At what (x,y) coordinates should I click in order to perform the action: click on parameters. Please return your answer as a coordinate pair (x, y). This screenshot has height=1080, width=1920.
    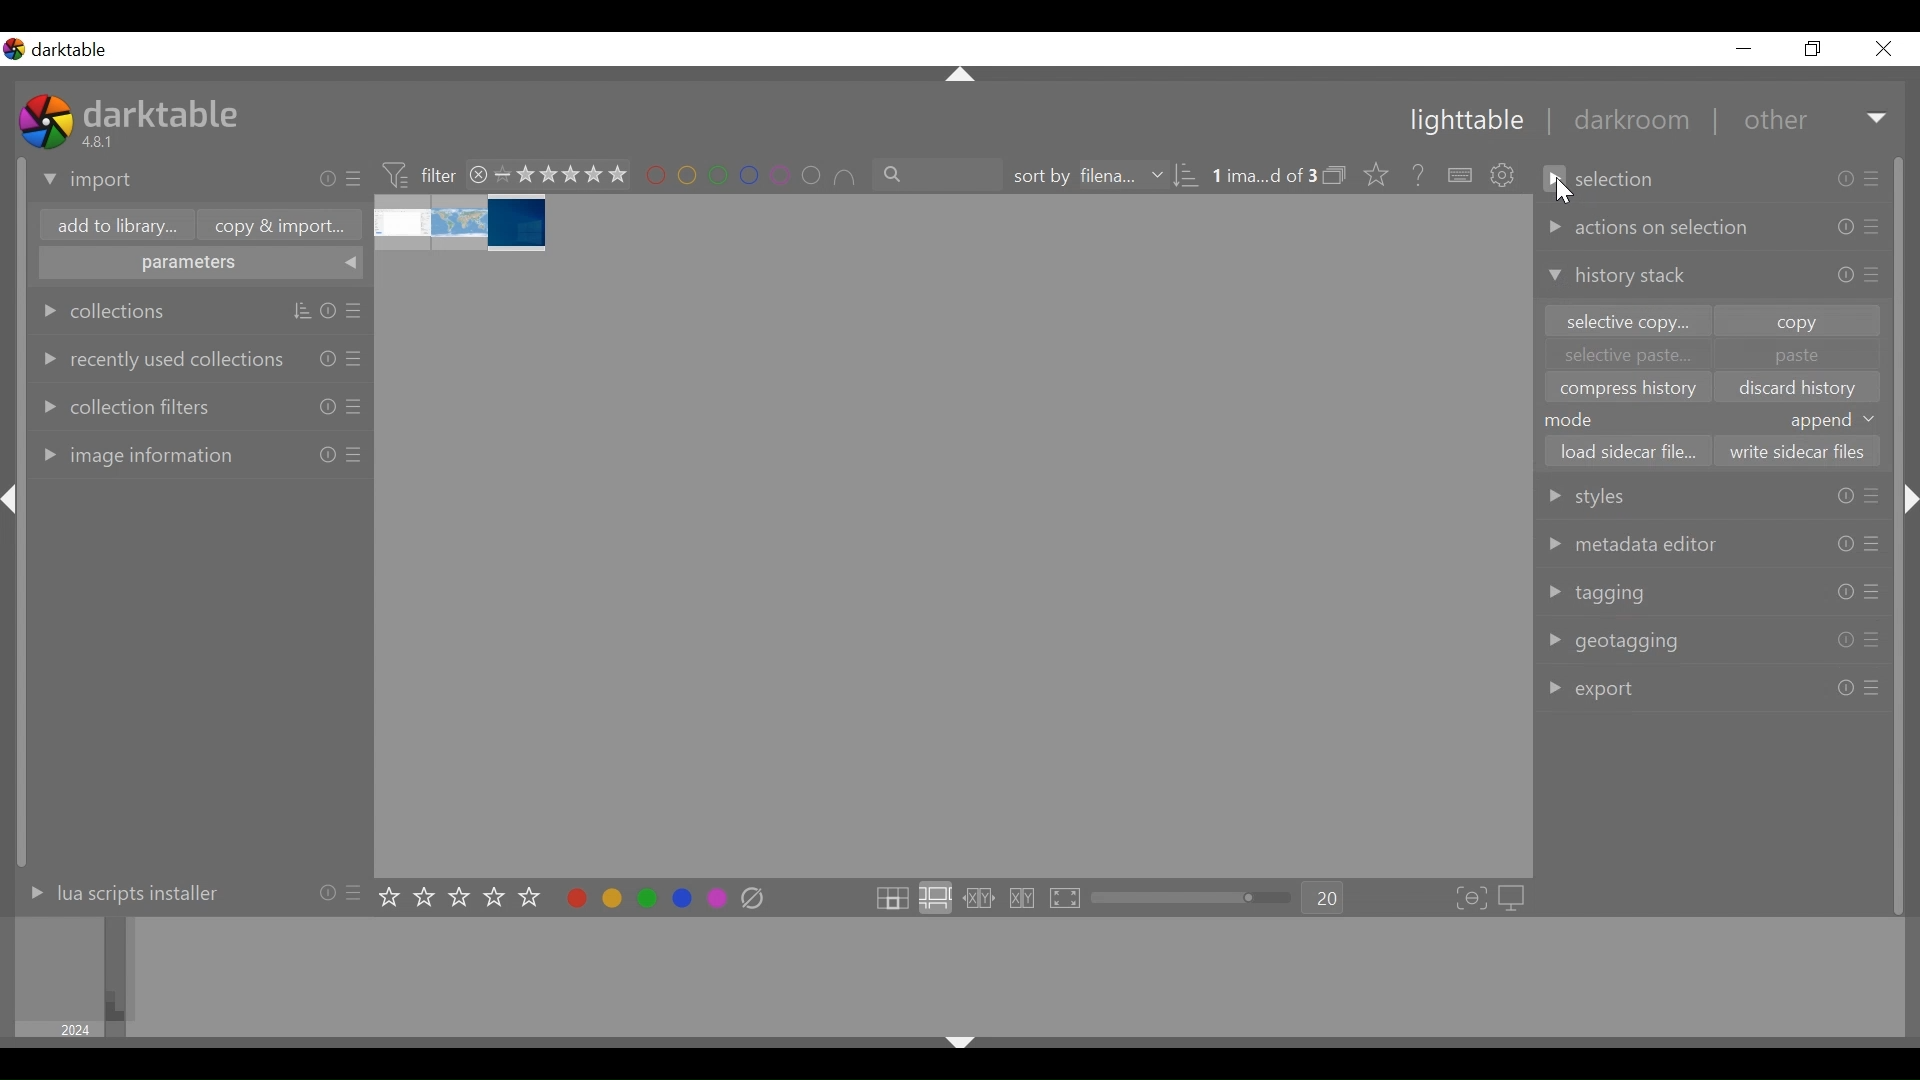
    Looking at the image, I should click on (202, 265).